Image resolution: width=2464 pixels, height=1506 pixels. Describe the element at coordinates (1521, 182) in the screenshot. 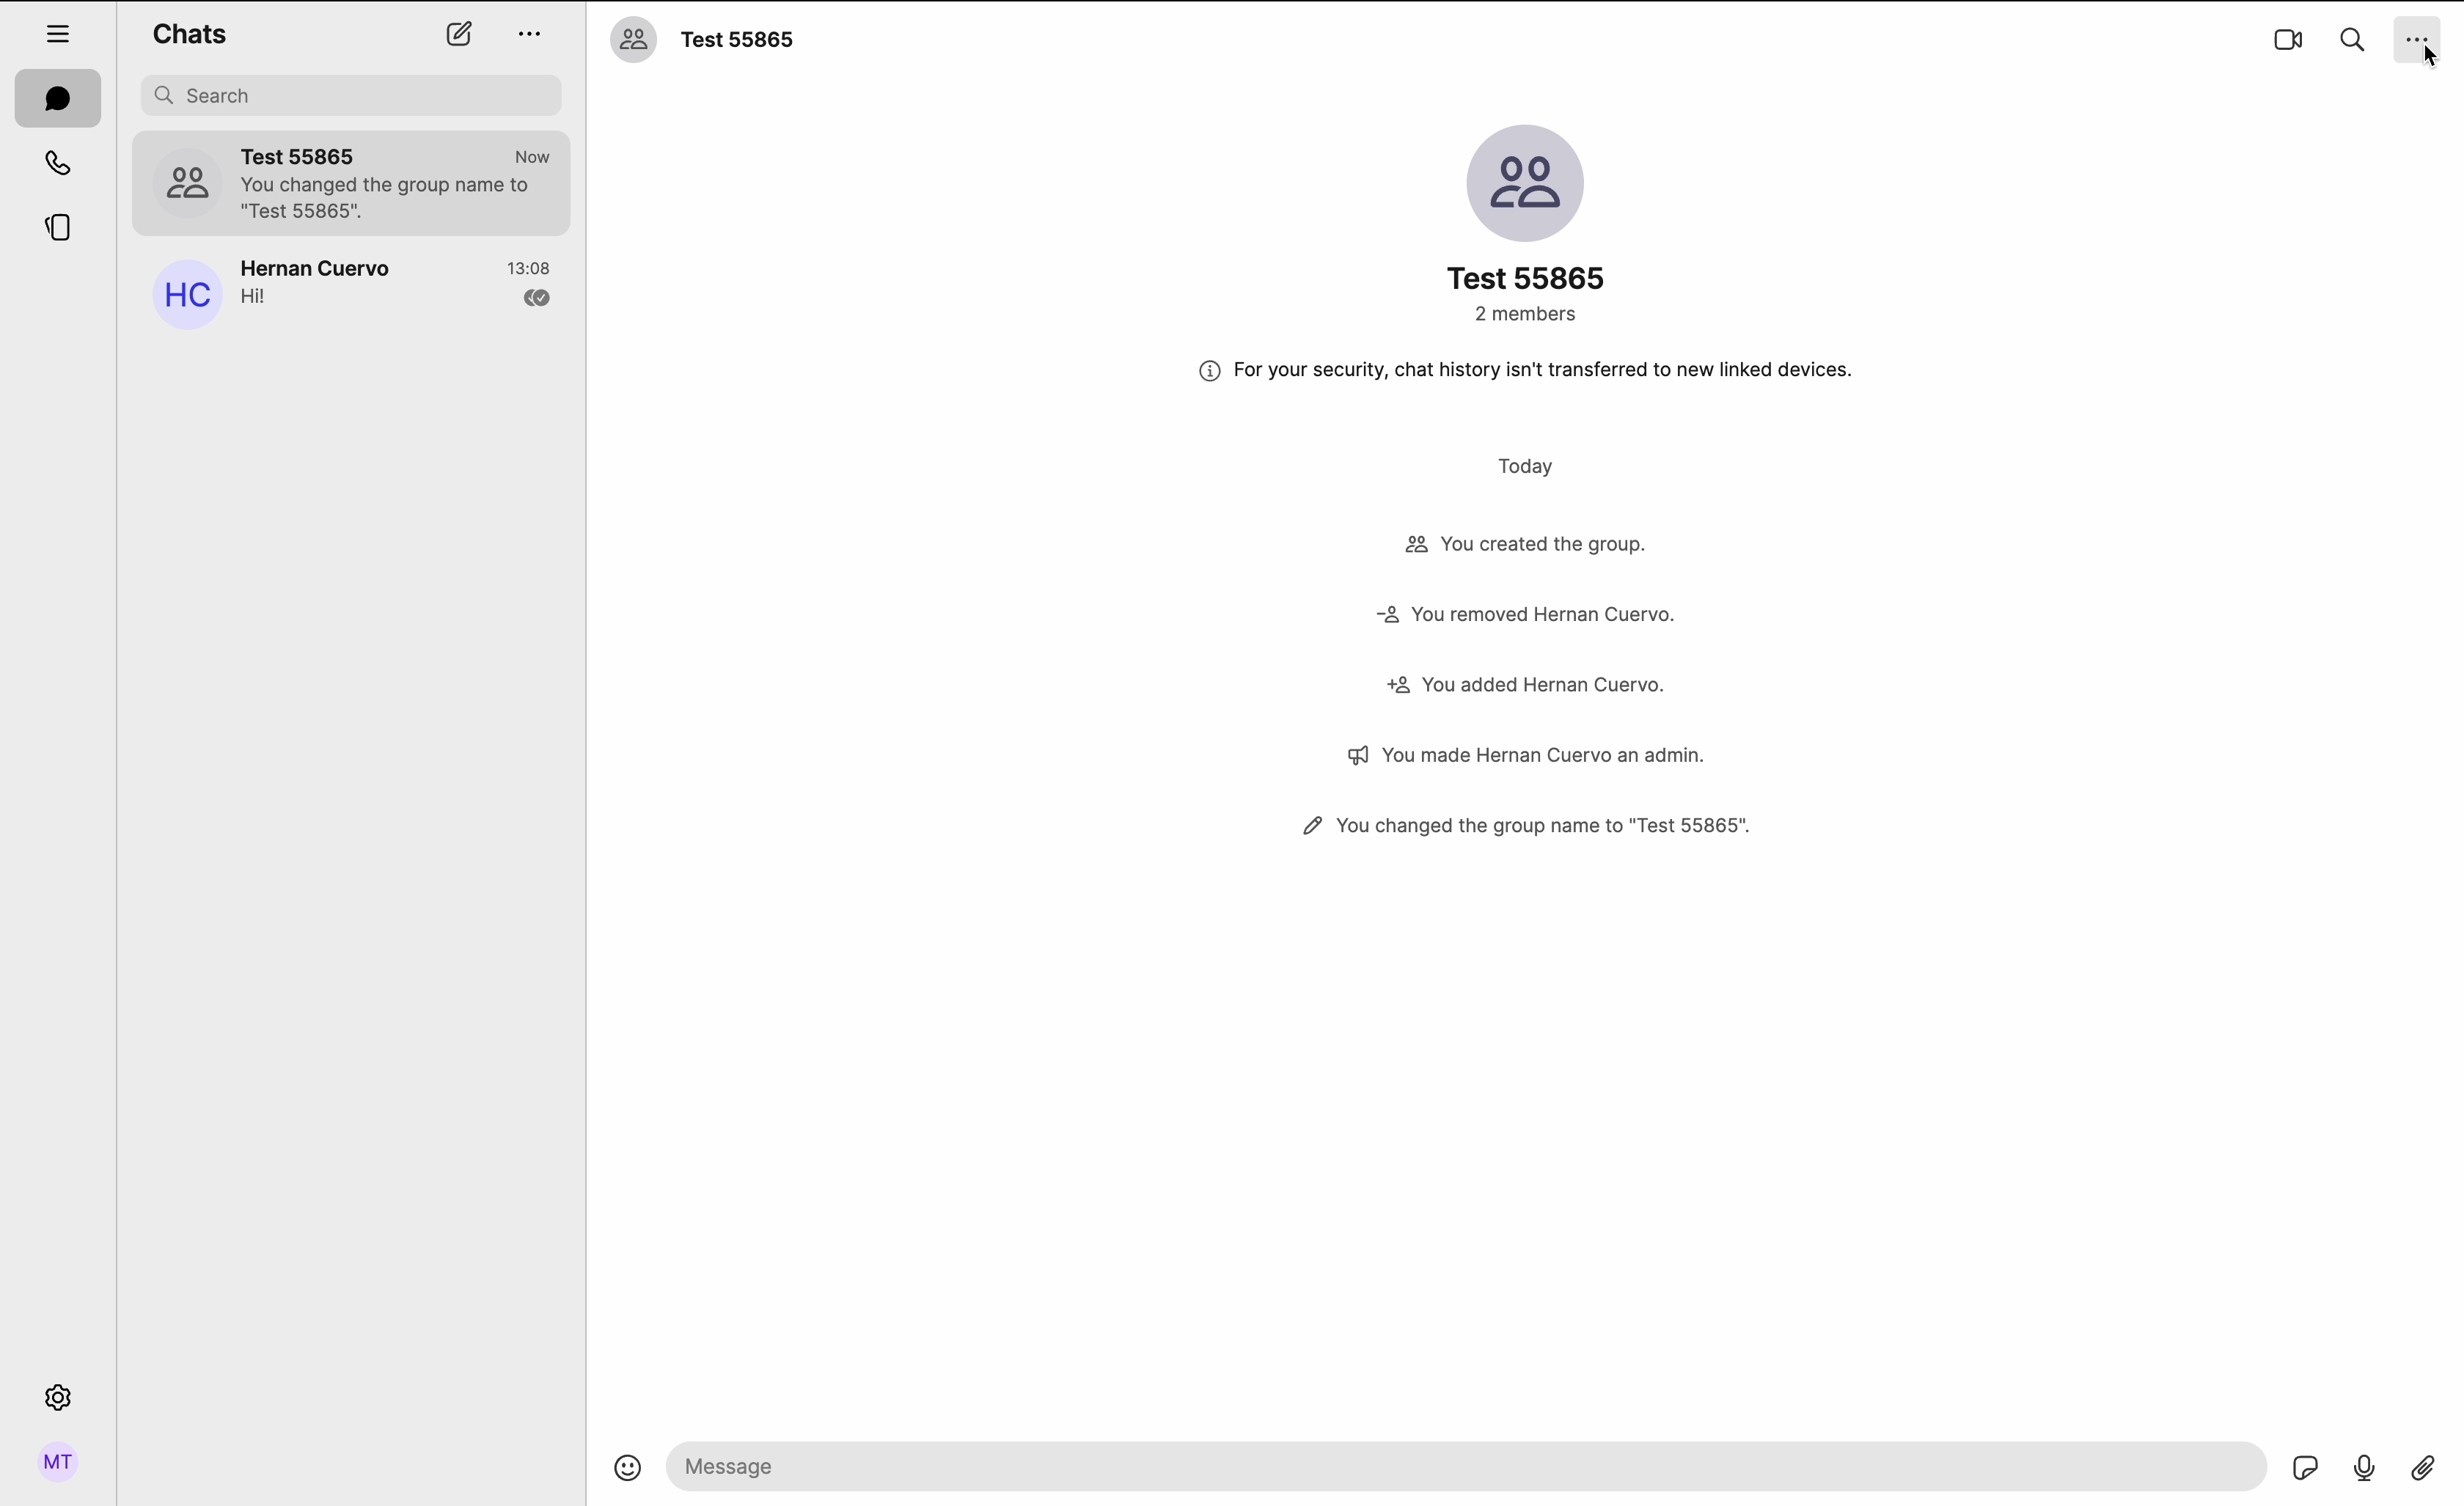

I see `image group` at that location.